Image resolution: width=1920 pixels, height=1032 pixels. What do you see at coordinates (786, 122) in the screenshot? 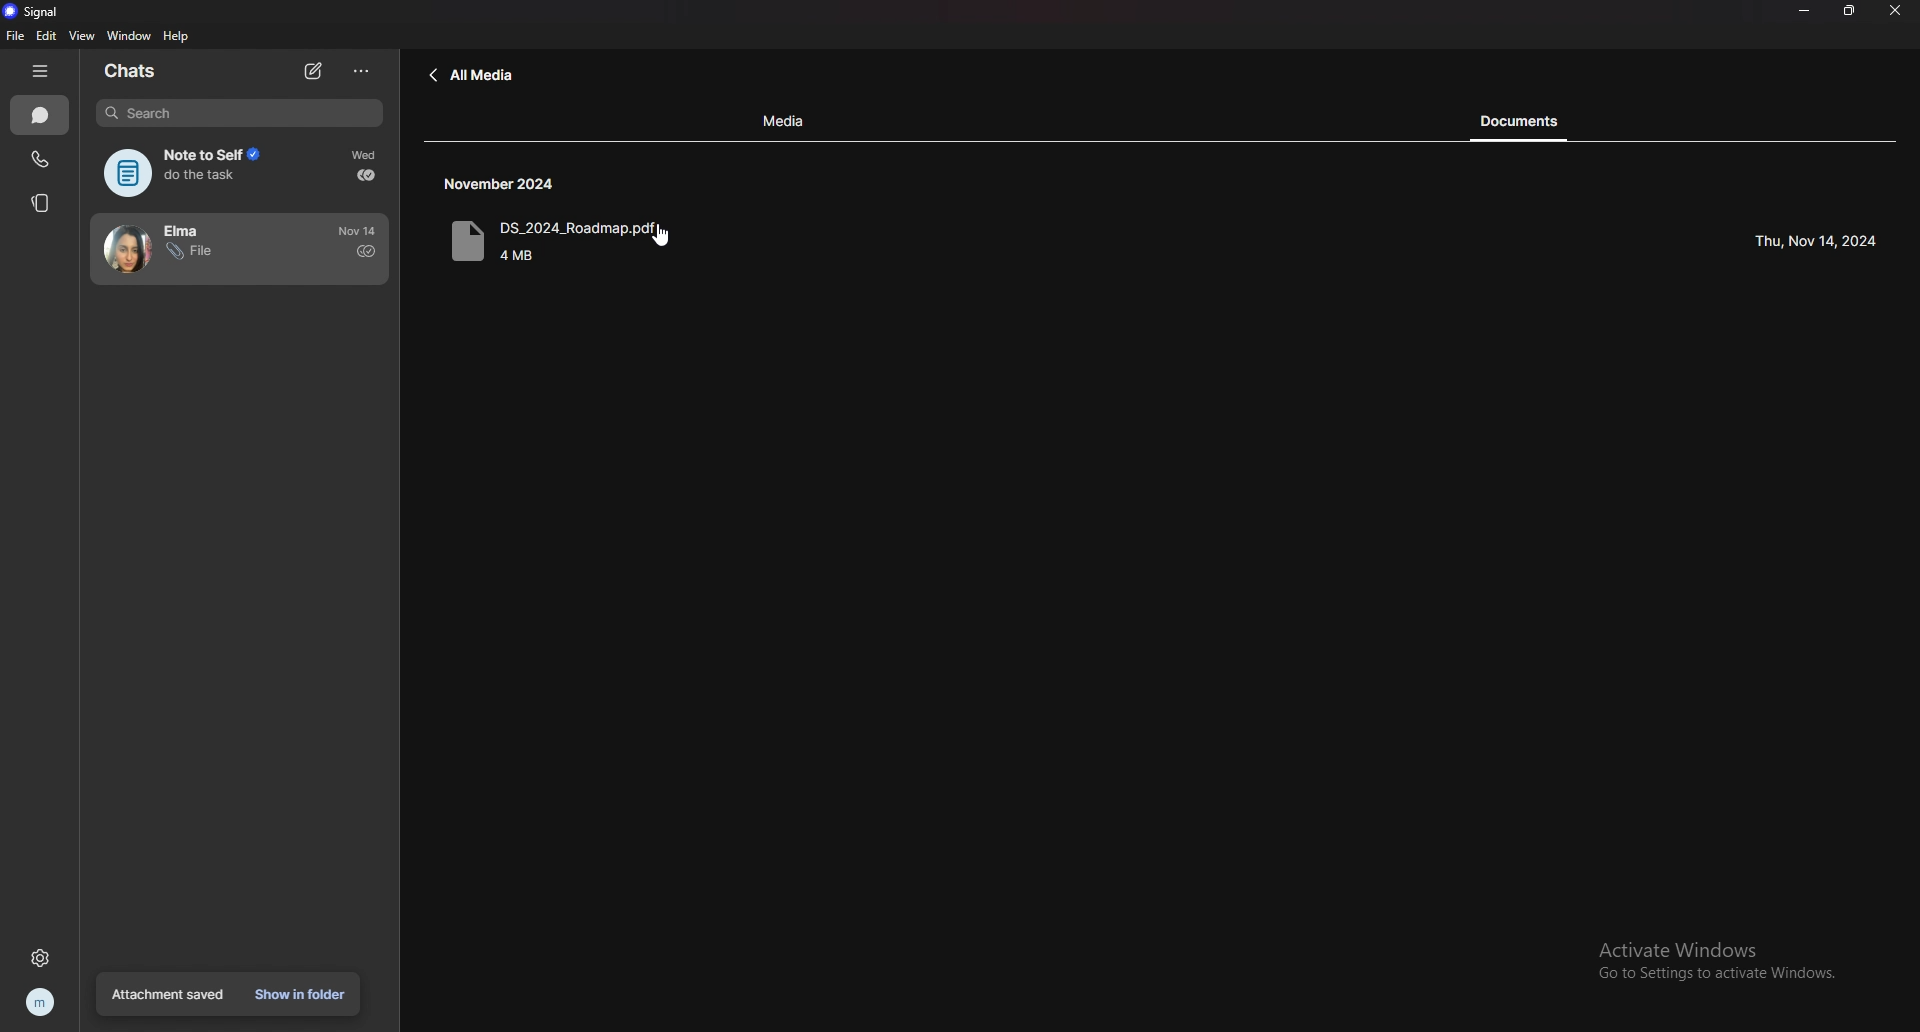
I see `media` at bounding box center [786, 122].